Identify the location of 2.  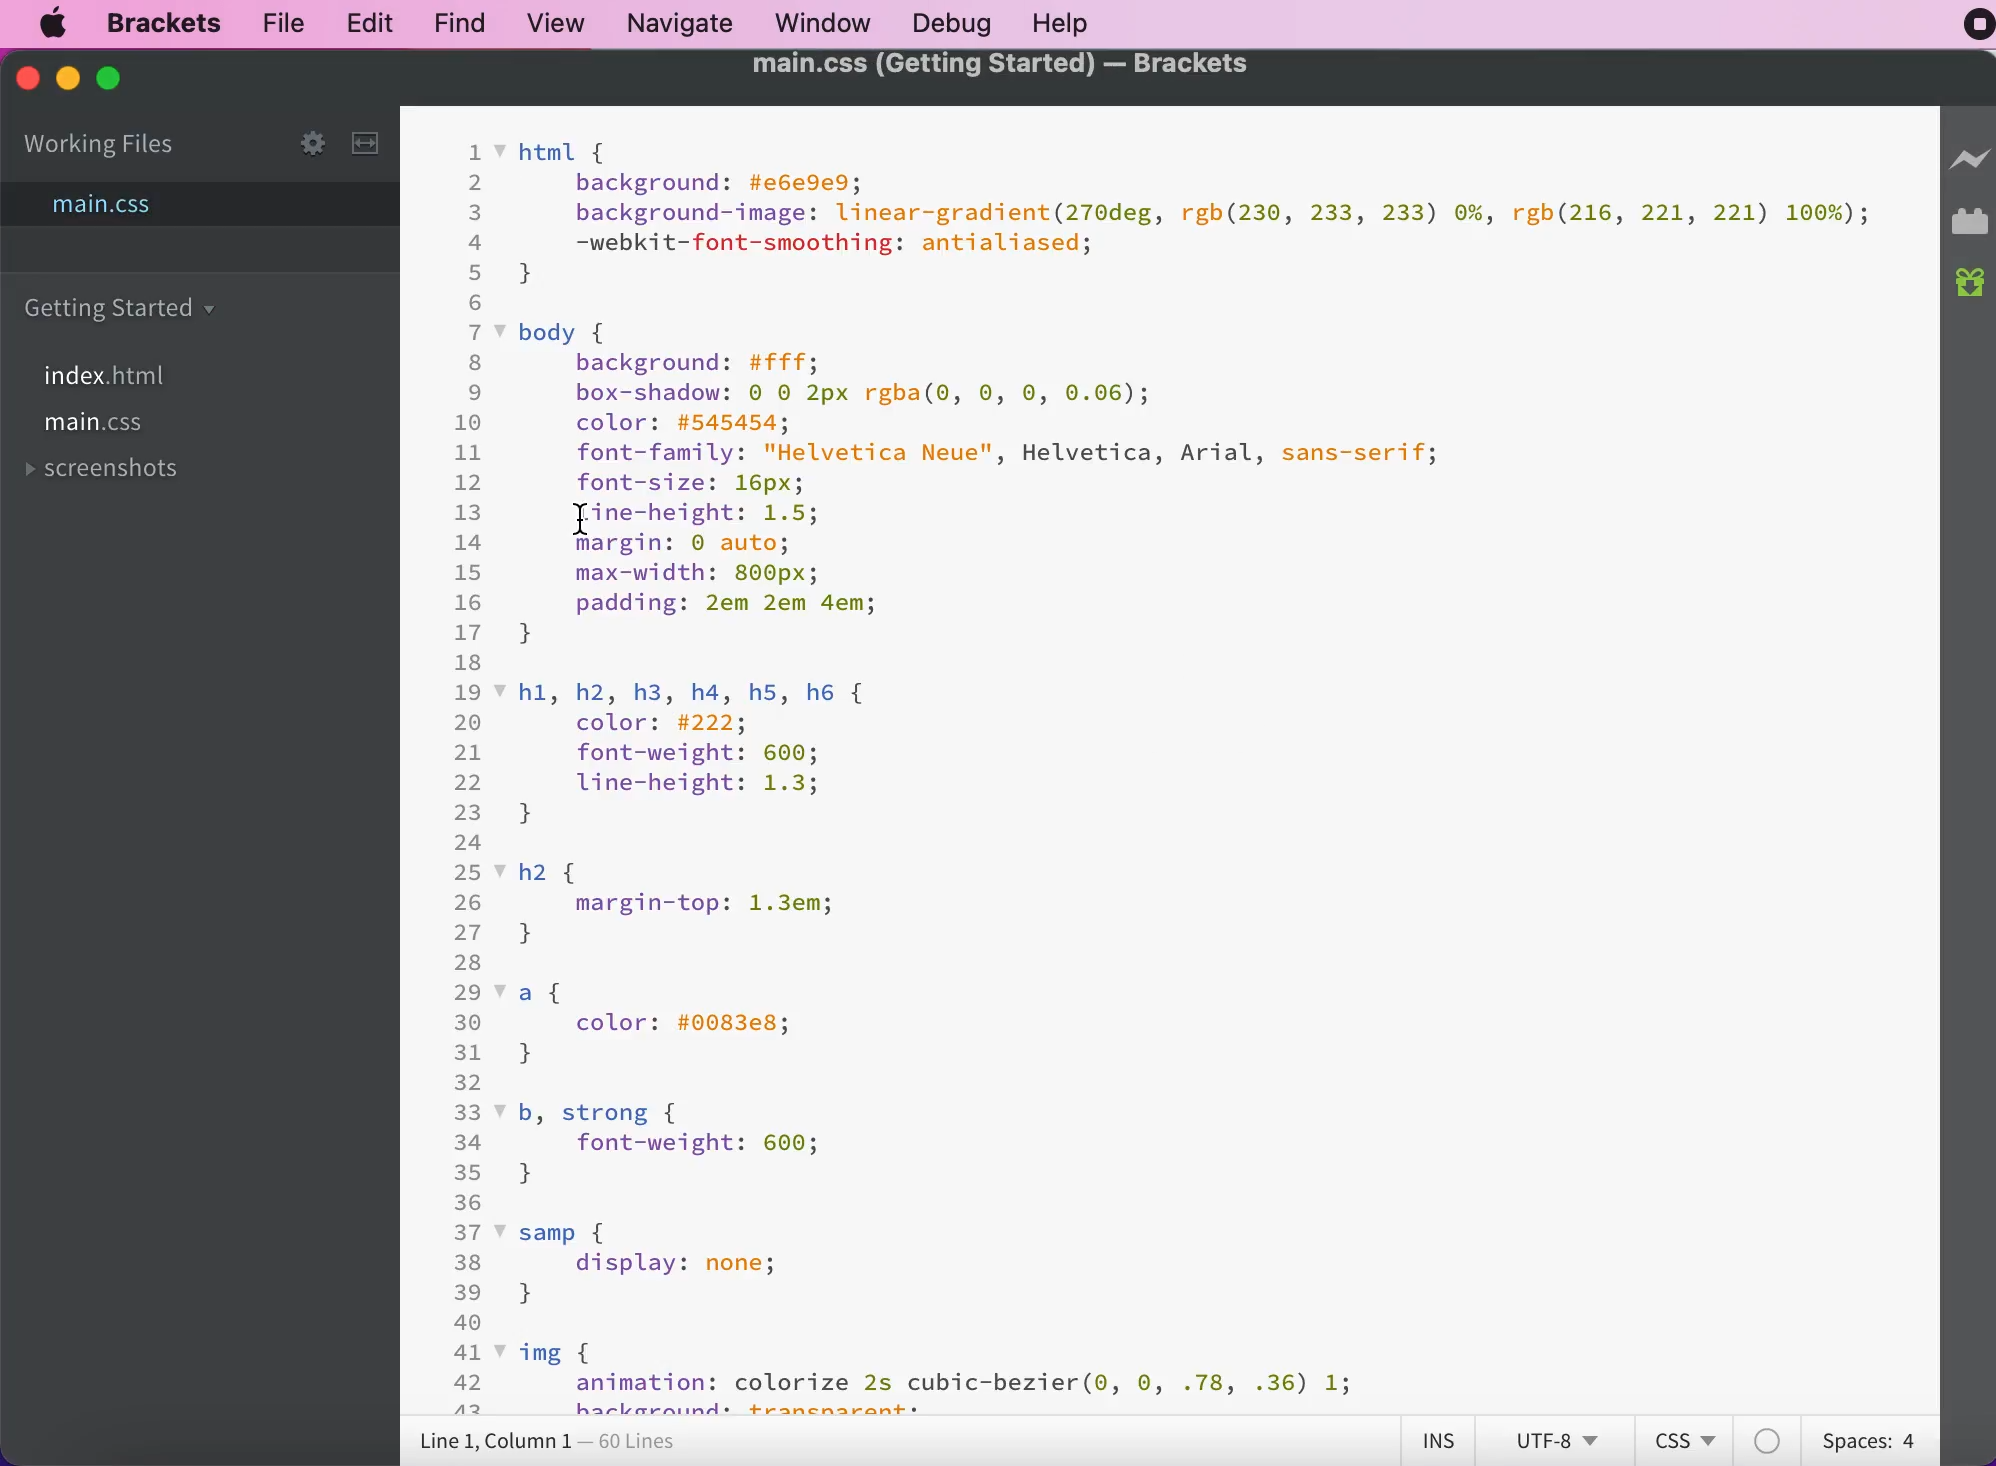
(476, 182).